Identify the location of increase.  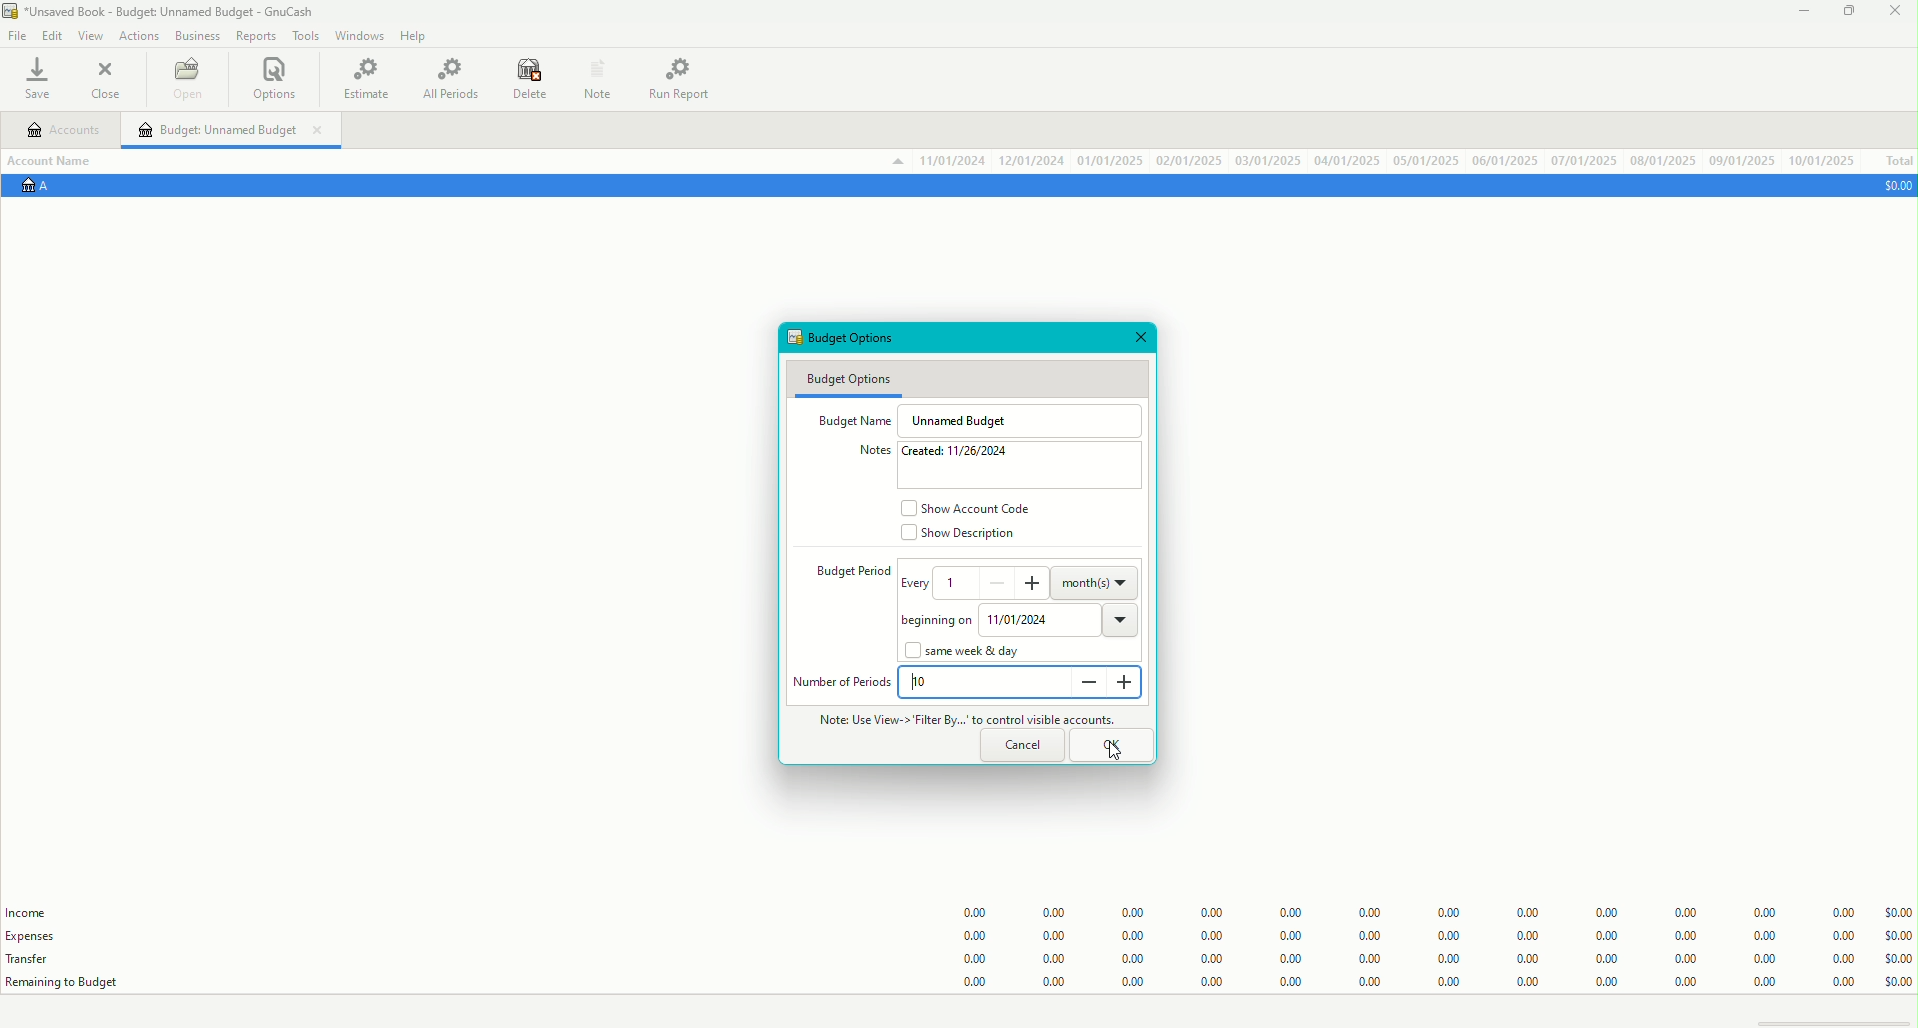
(1129, 690).